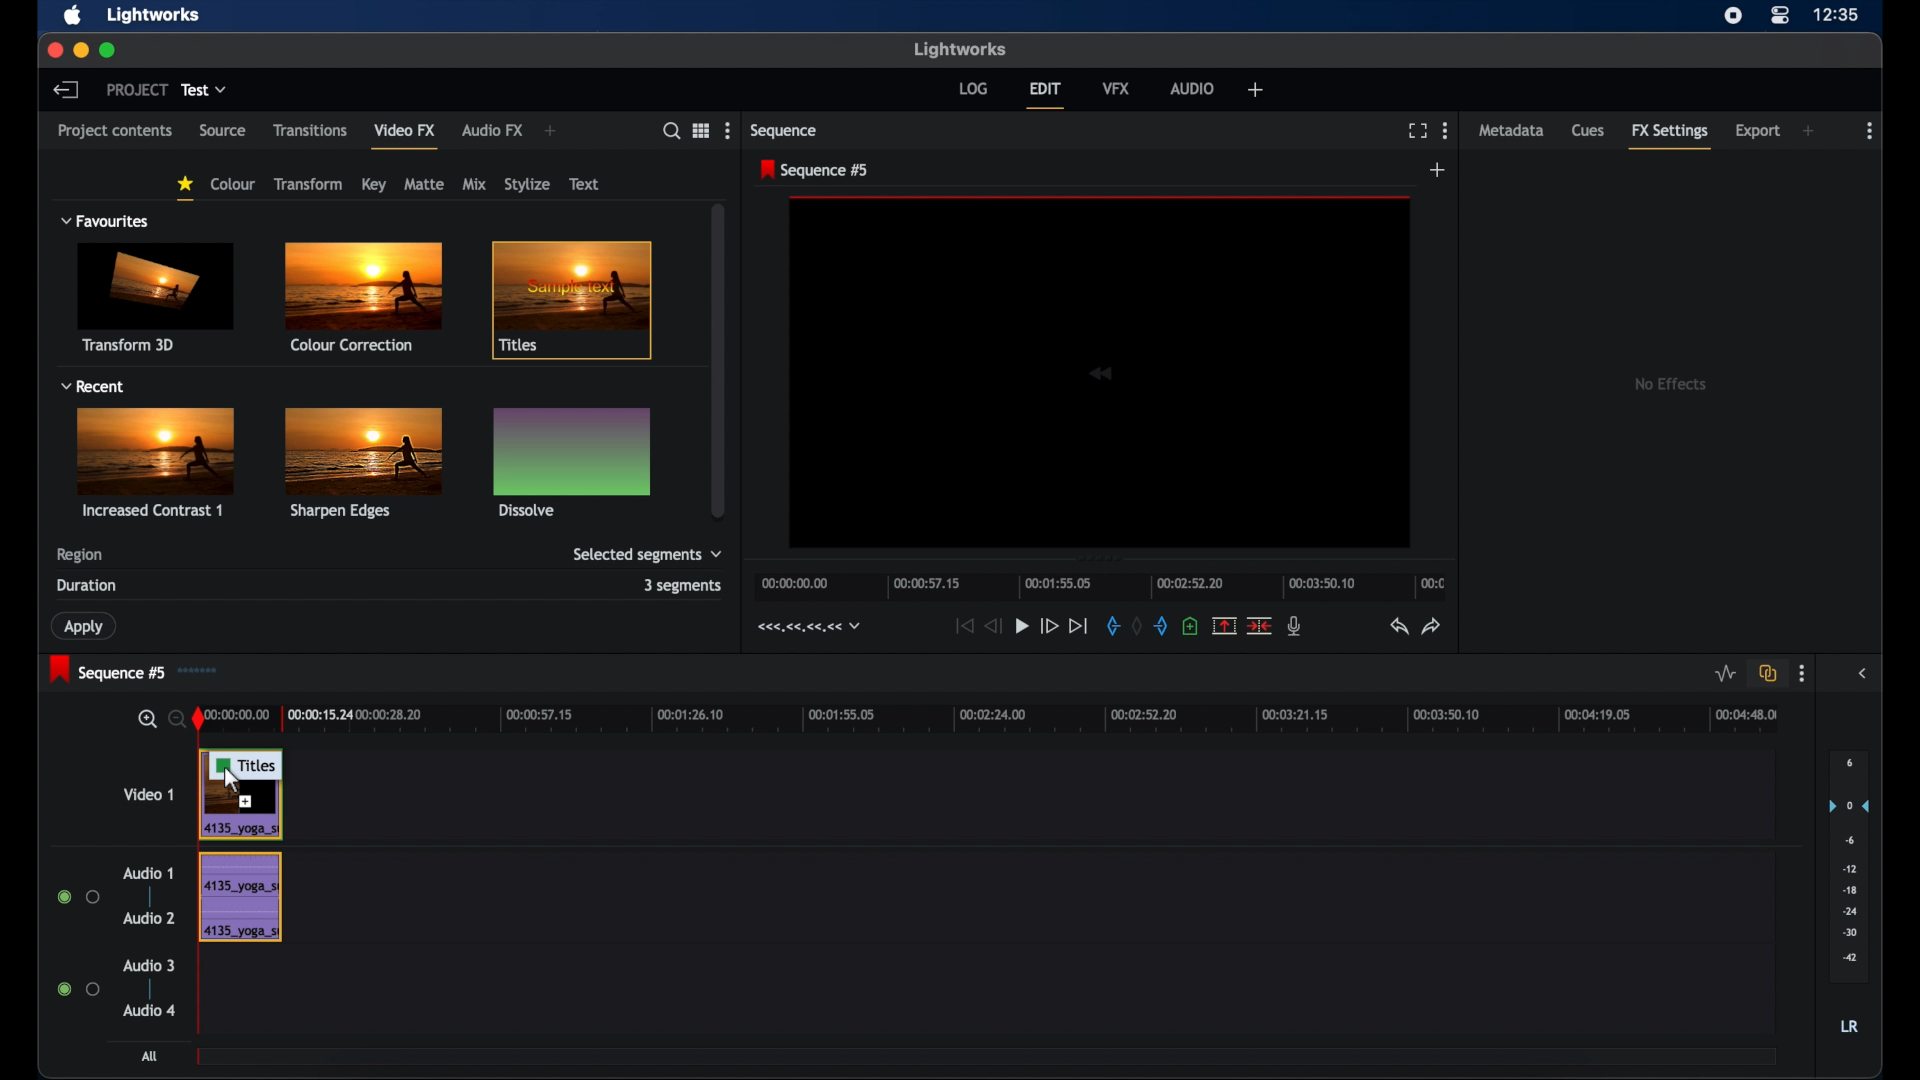  I want to click on options, so click(700, 130).